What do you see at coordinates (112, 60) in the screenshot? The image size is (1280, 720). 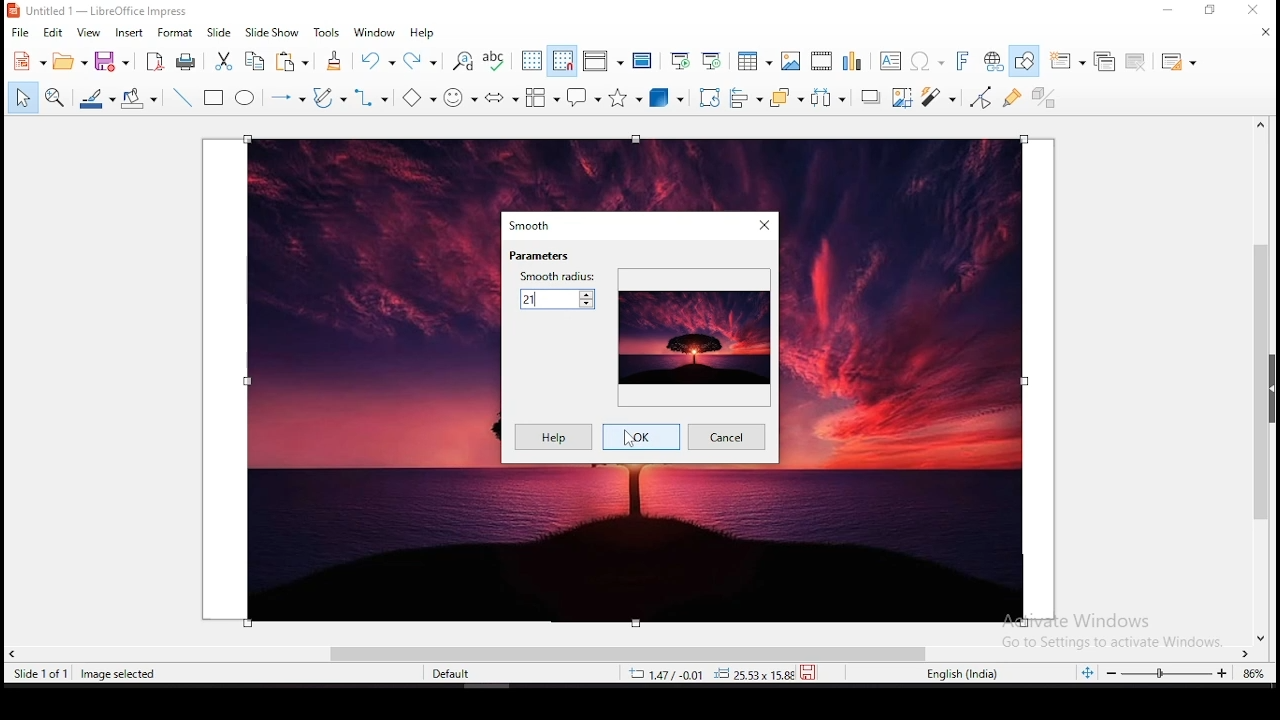 I see `save` at bounding box center [112, 60].